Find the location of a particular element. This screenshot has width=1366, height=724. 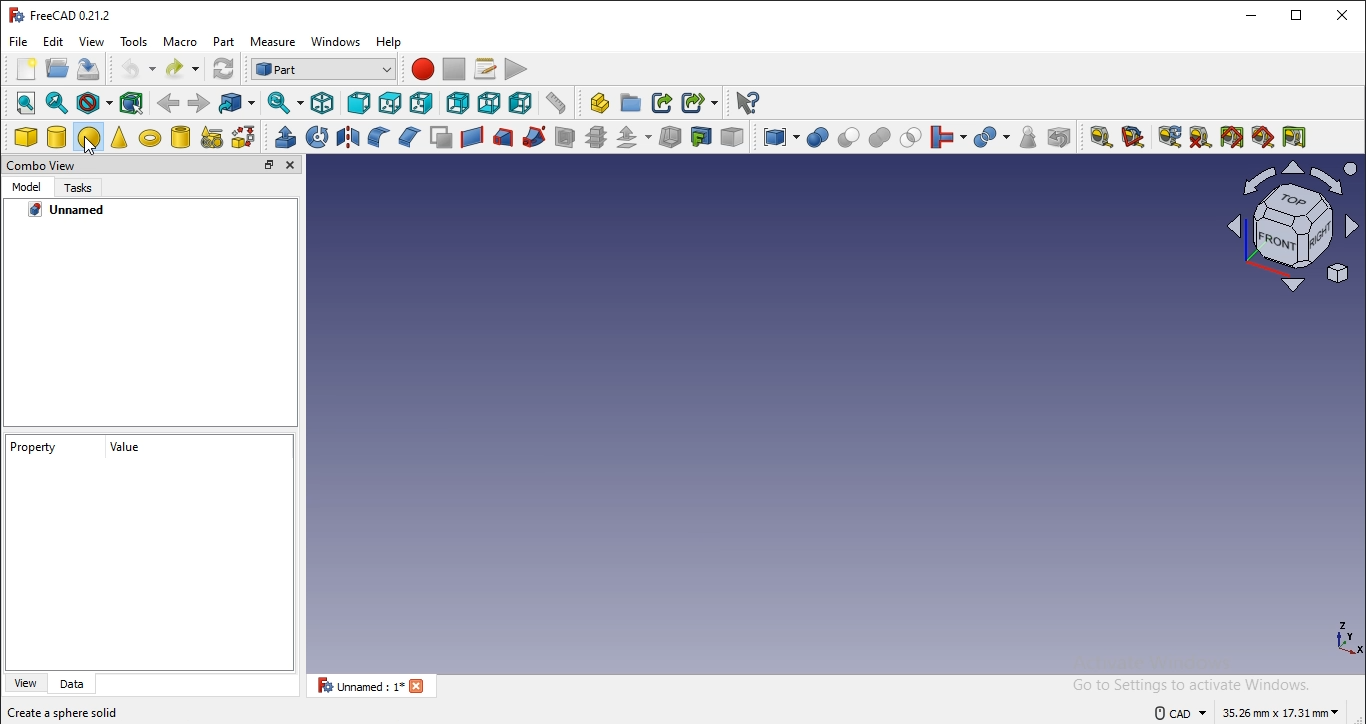

minimize is located at coordinates (1248, 15).